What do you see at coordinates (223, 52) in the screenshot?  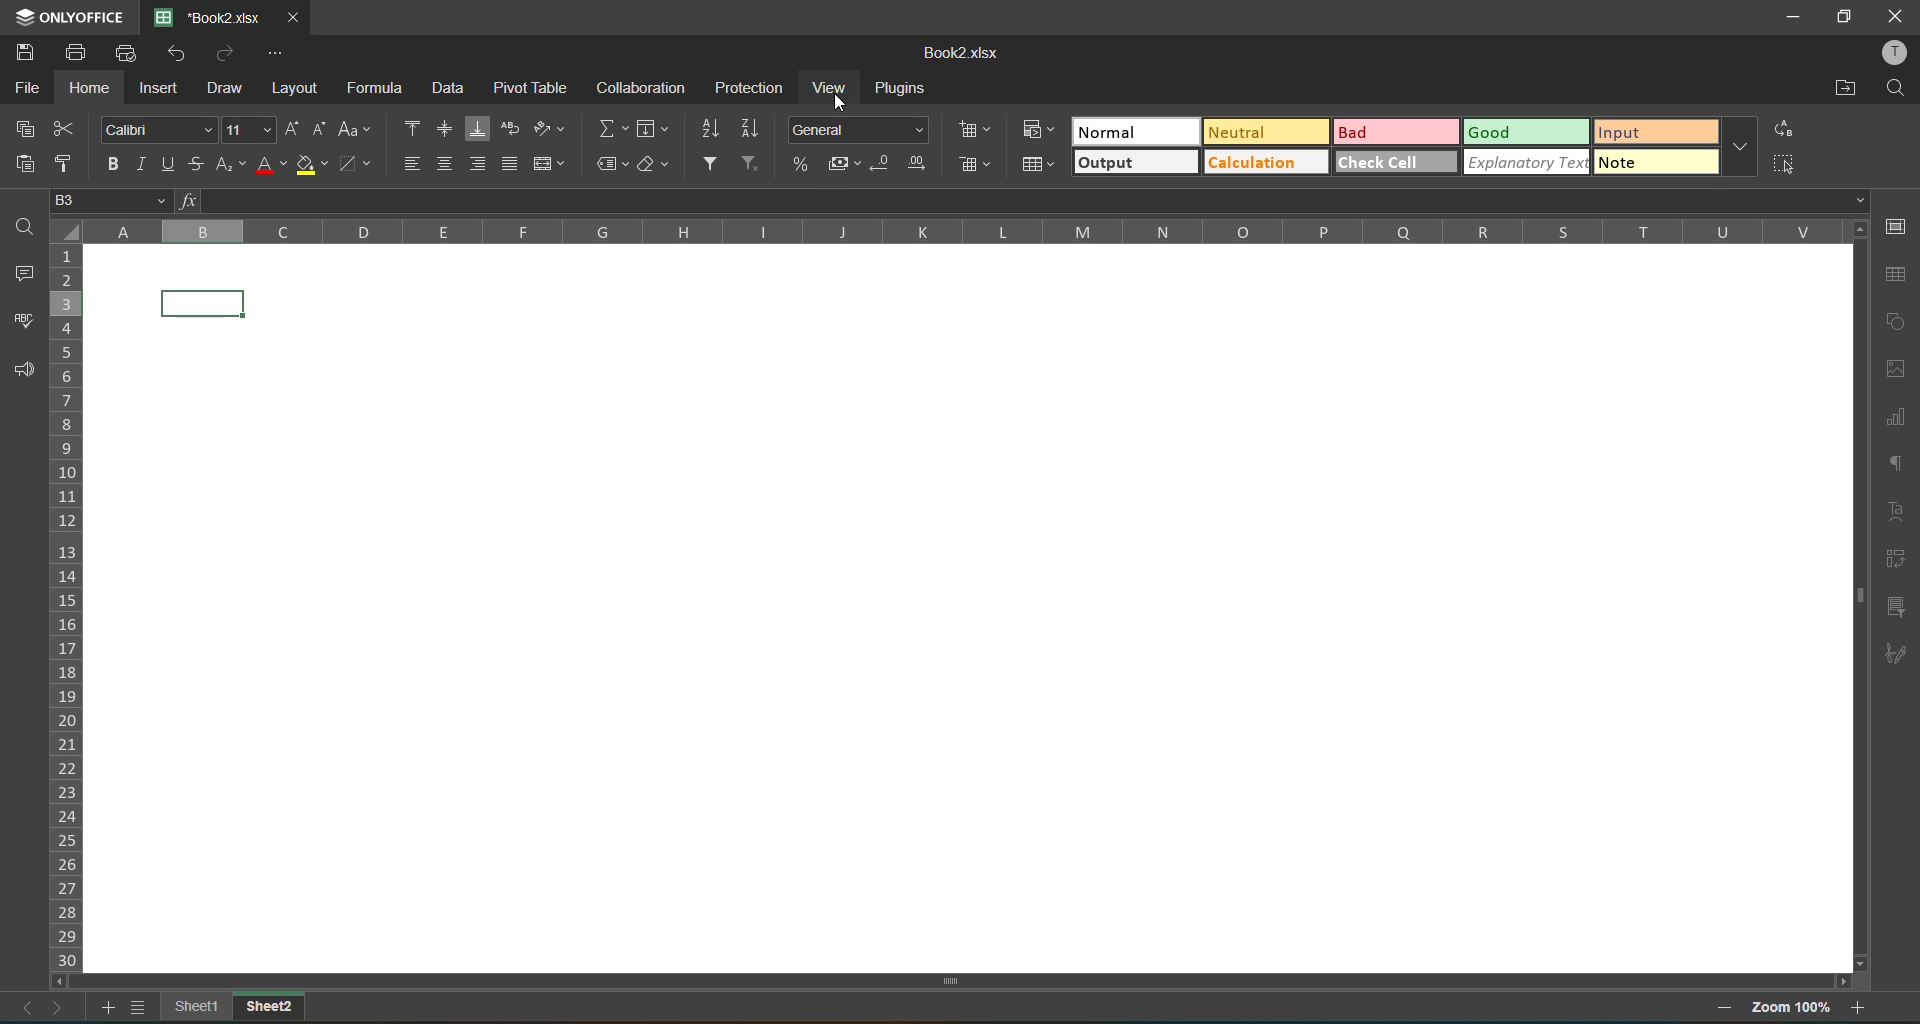 I see `redo` at bounding box center [223, 52].